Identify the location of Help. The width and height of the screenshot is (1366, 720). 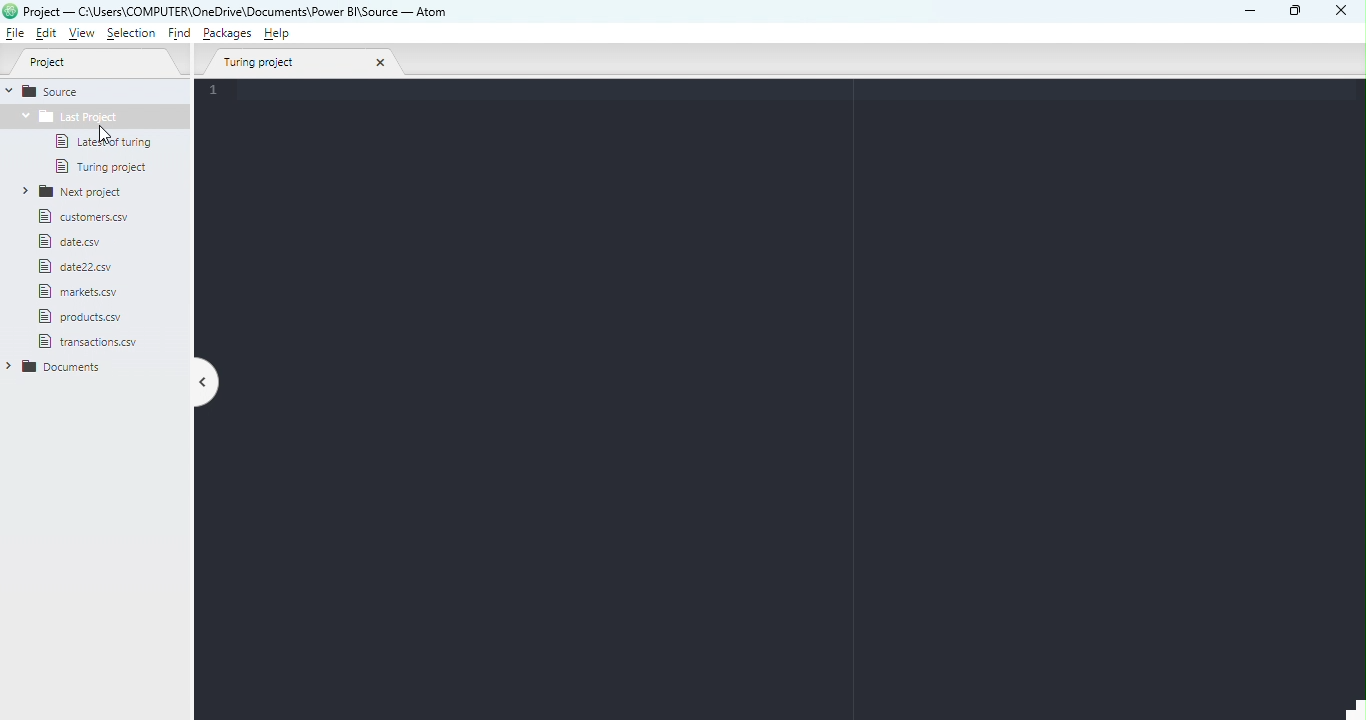
(280, 36).